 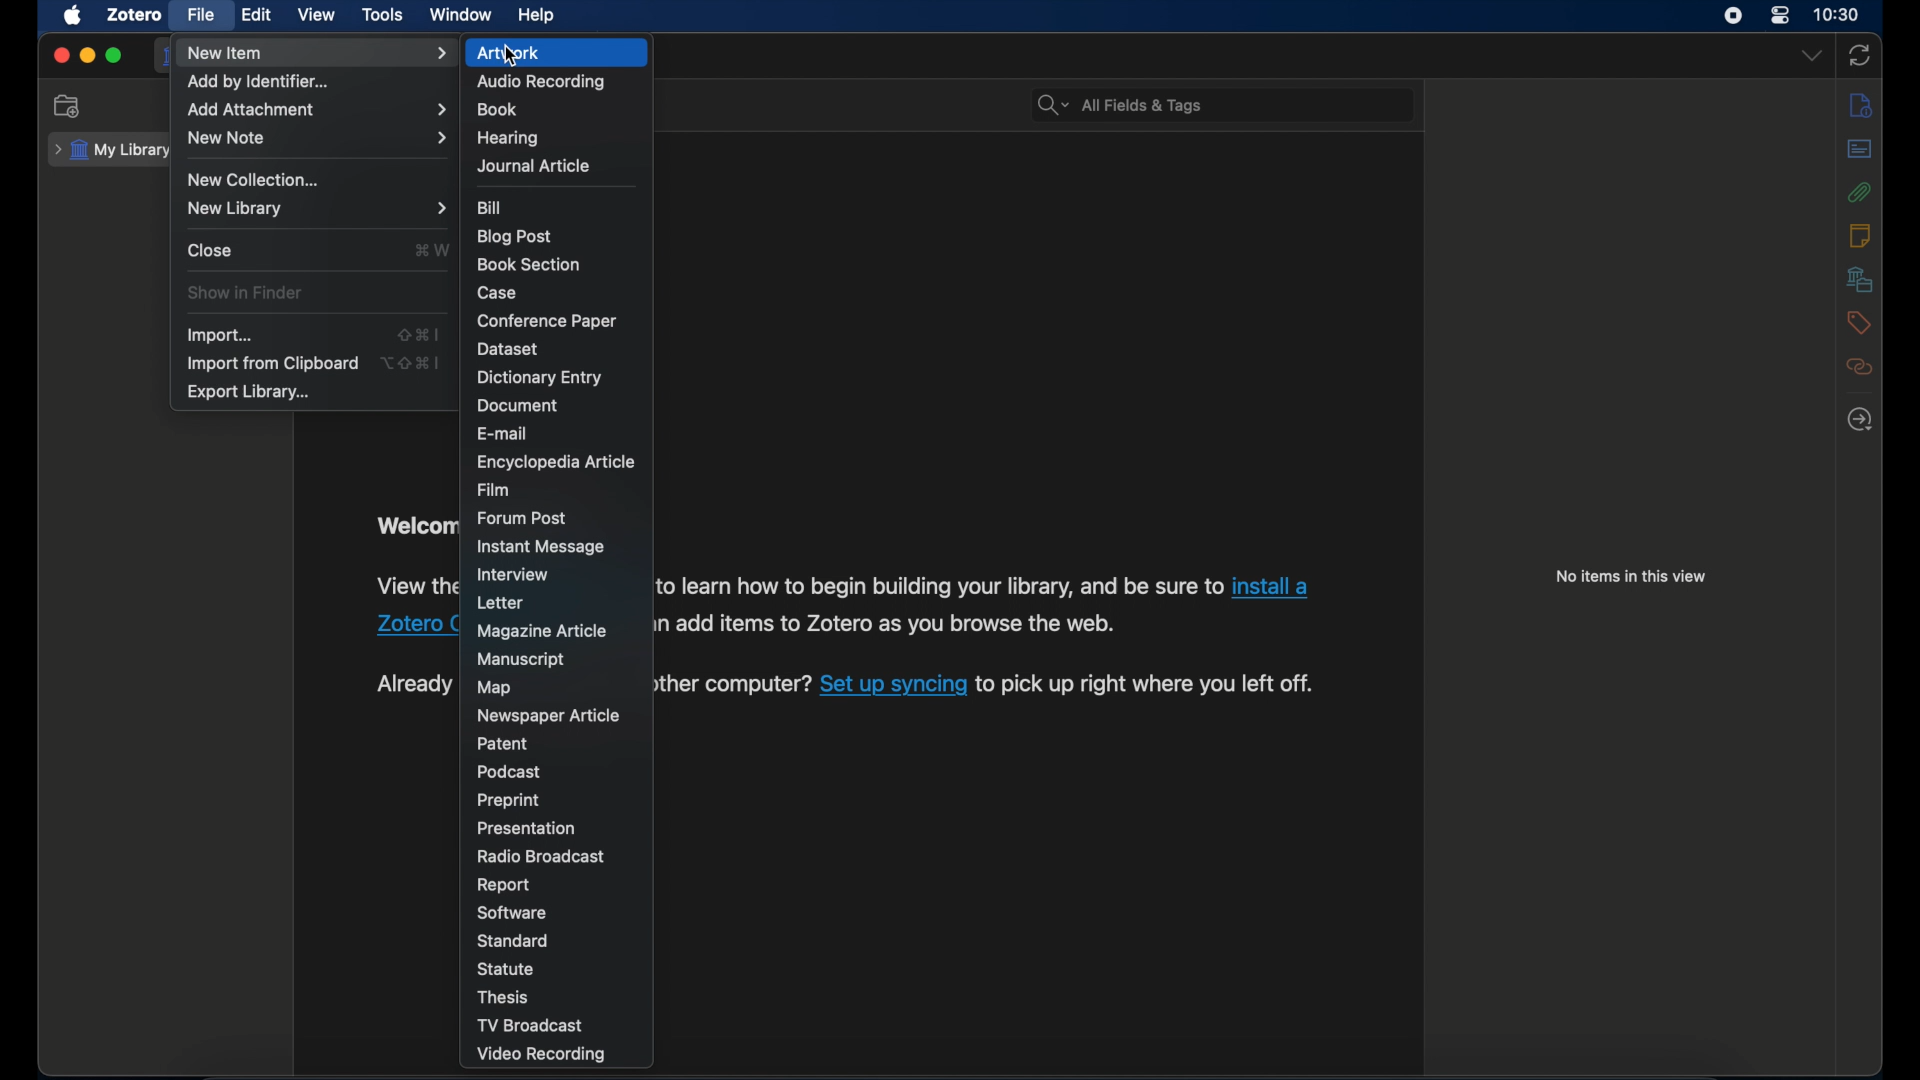 What do you see at coordinates (506, 969) in the screenshot?
I see `statue` at bounding box center [506, 969].